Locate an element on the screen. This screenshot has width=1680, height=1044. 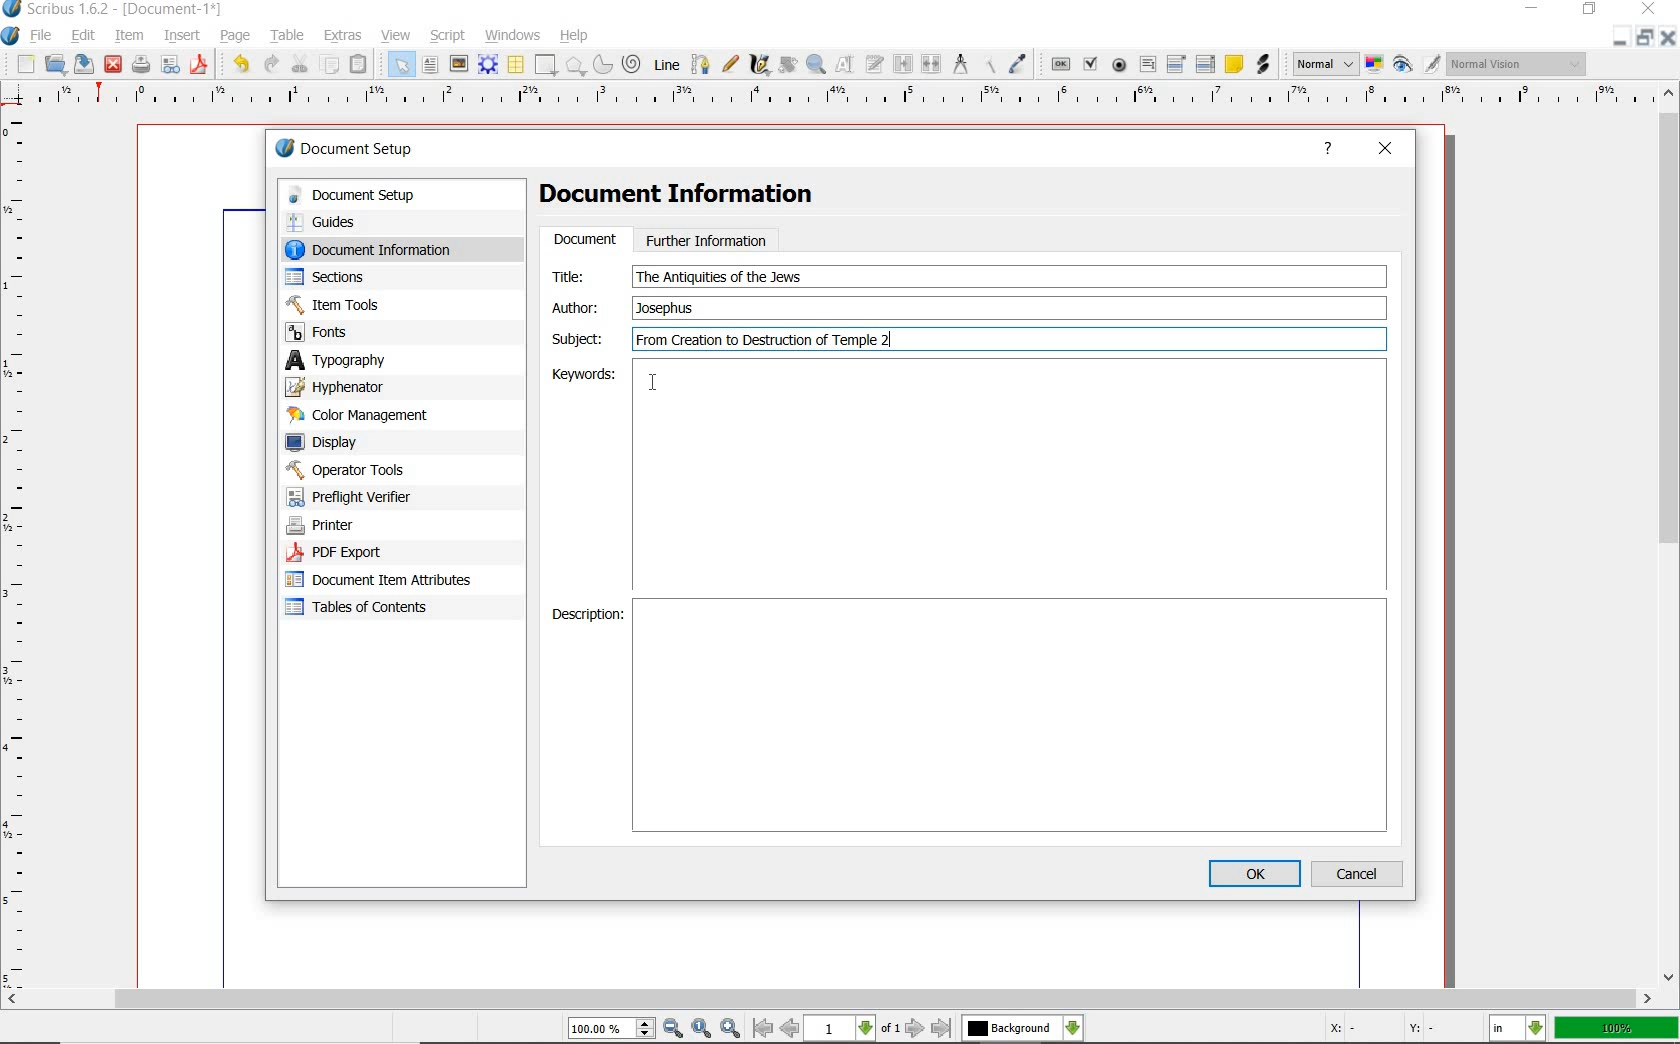
Keywords is located at coordinates (1009, 476).